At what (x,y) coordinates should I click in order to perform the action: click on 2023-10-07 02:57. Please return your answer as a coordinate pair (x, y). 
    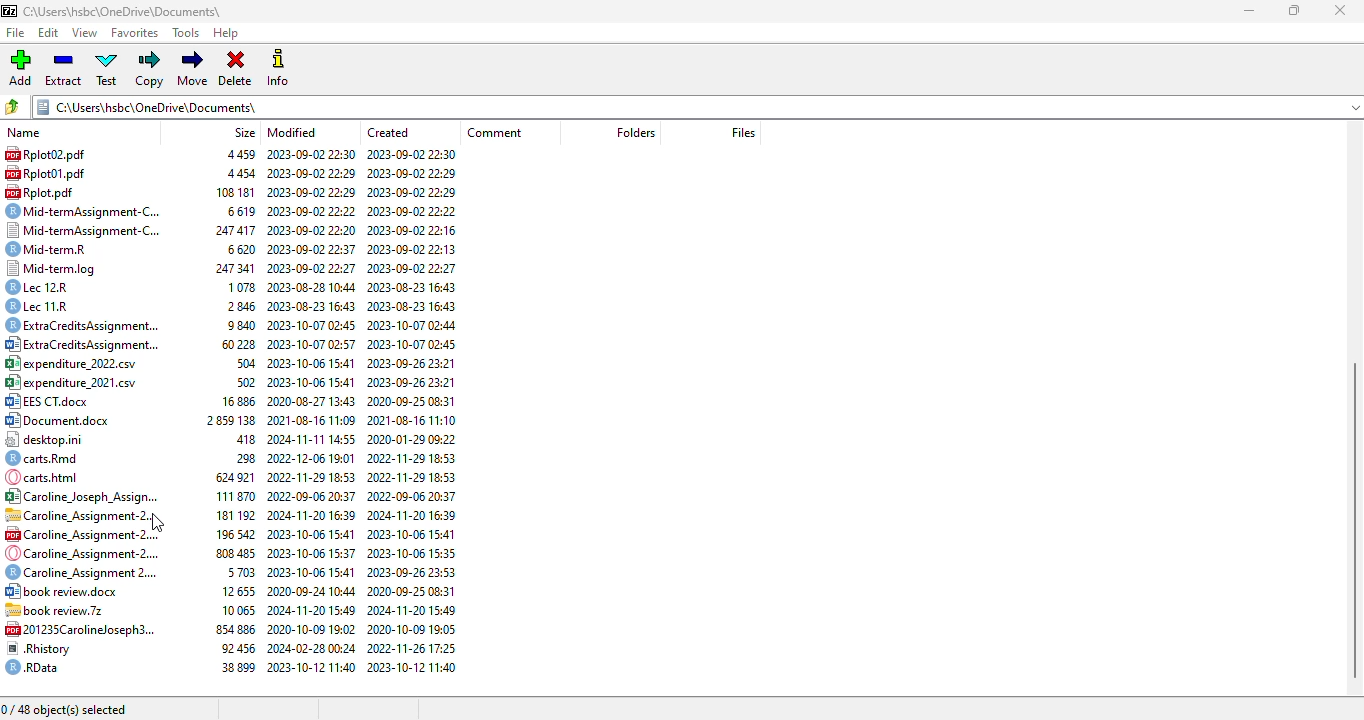
    Looking at the image, I should click on (309, 343).